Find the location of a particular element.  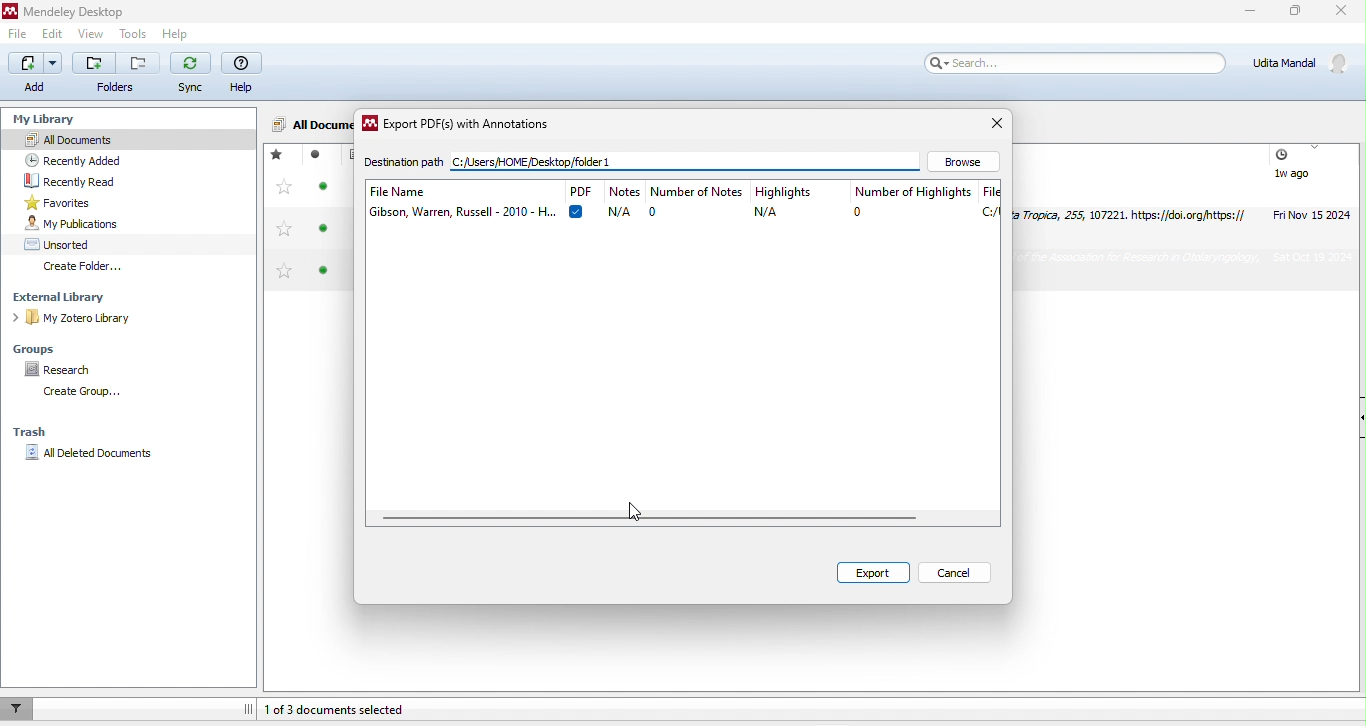

recently added is located at coordinates (86, 158).